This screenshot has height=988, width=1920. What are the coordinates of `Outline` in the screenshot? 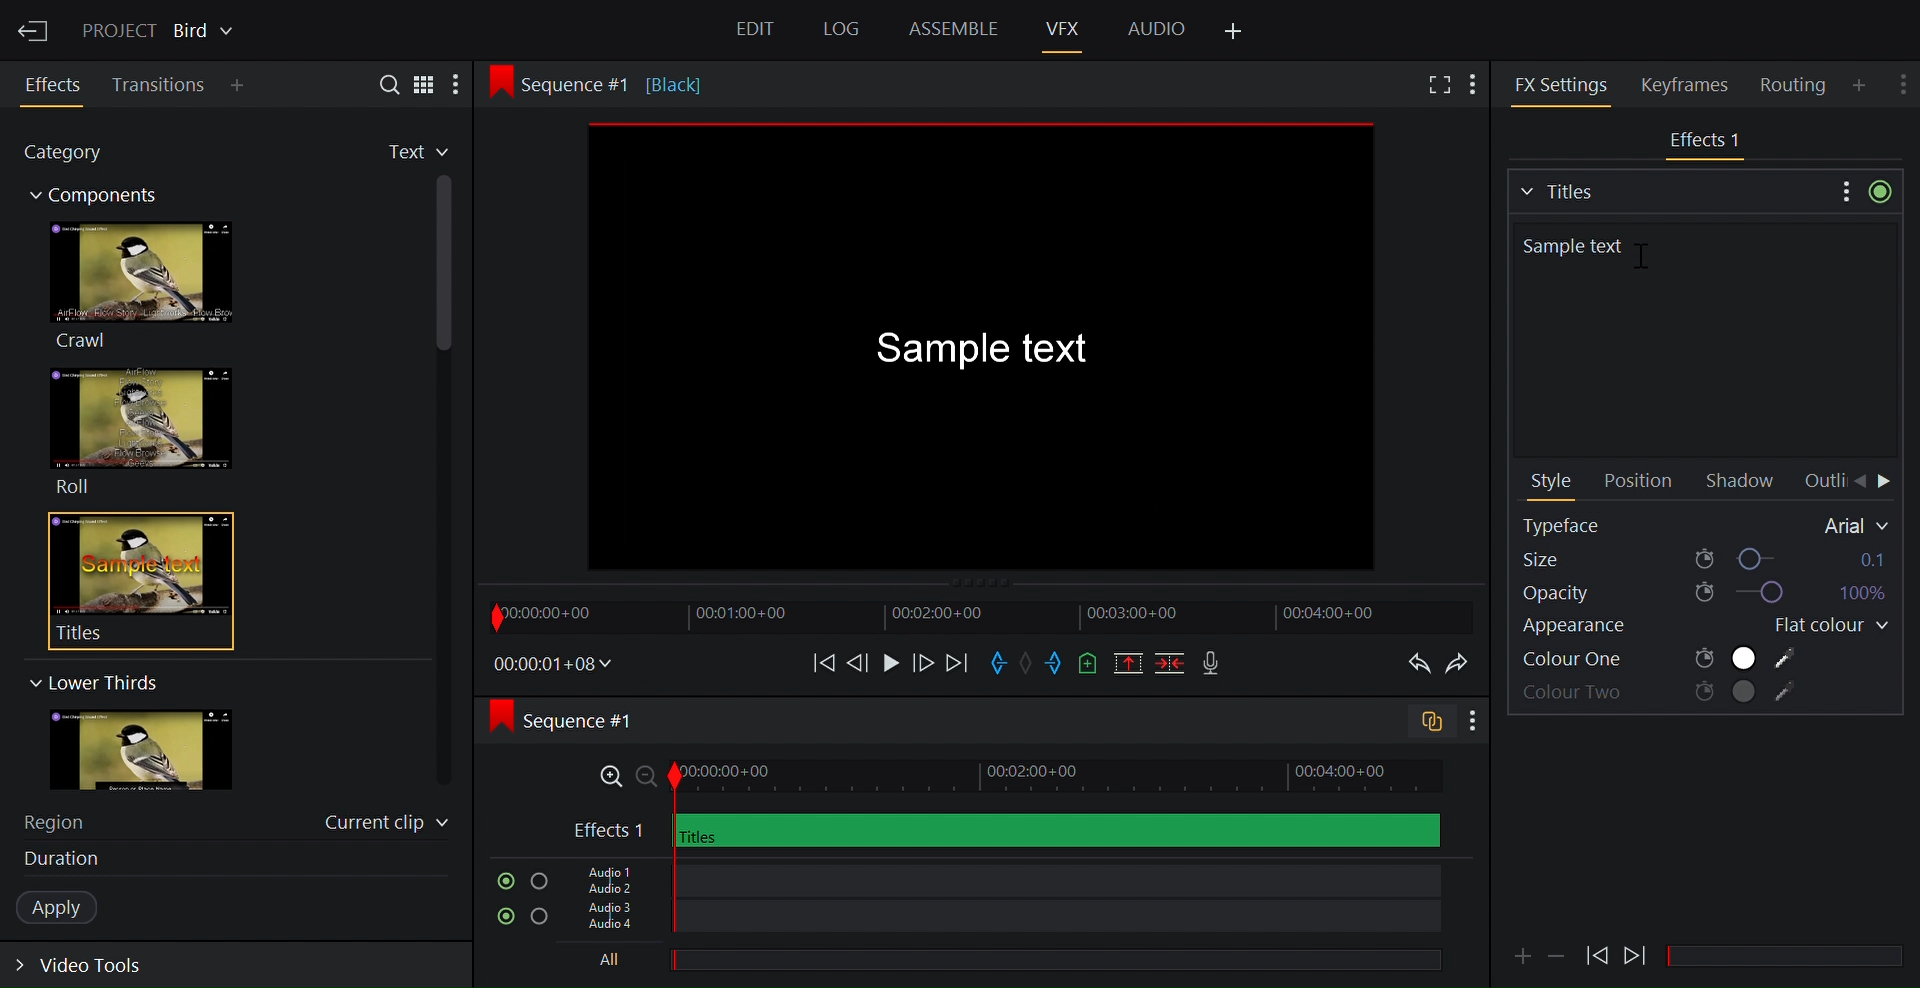 It's located at (1822, 481).